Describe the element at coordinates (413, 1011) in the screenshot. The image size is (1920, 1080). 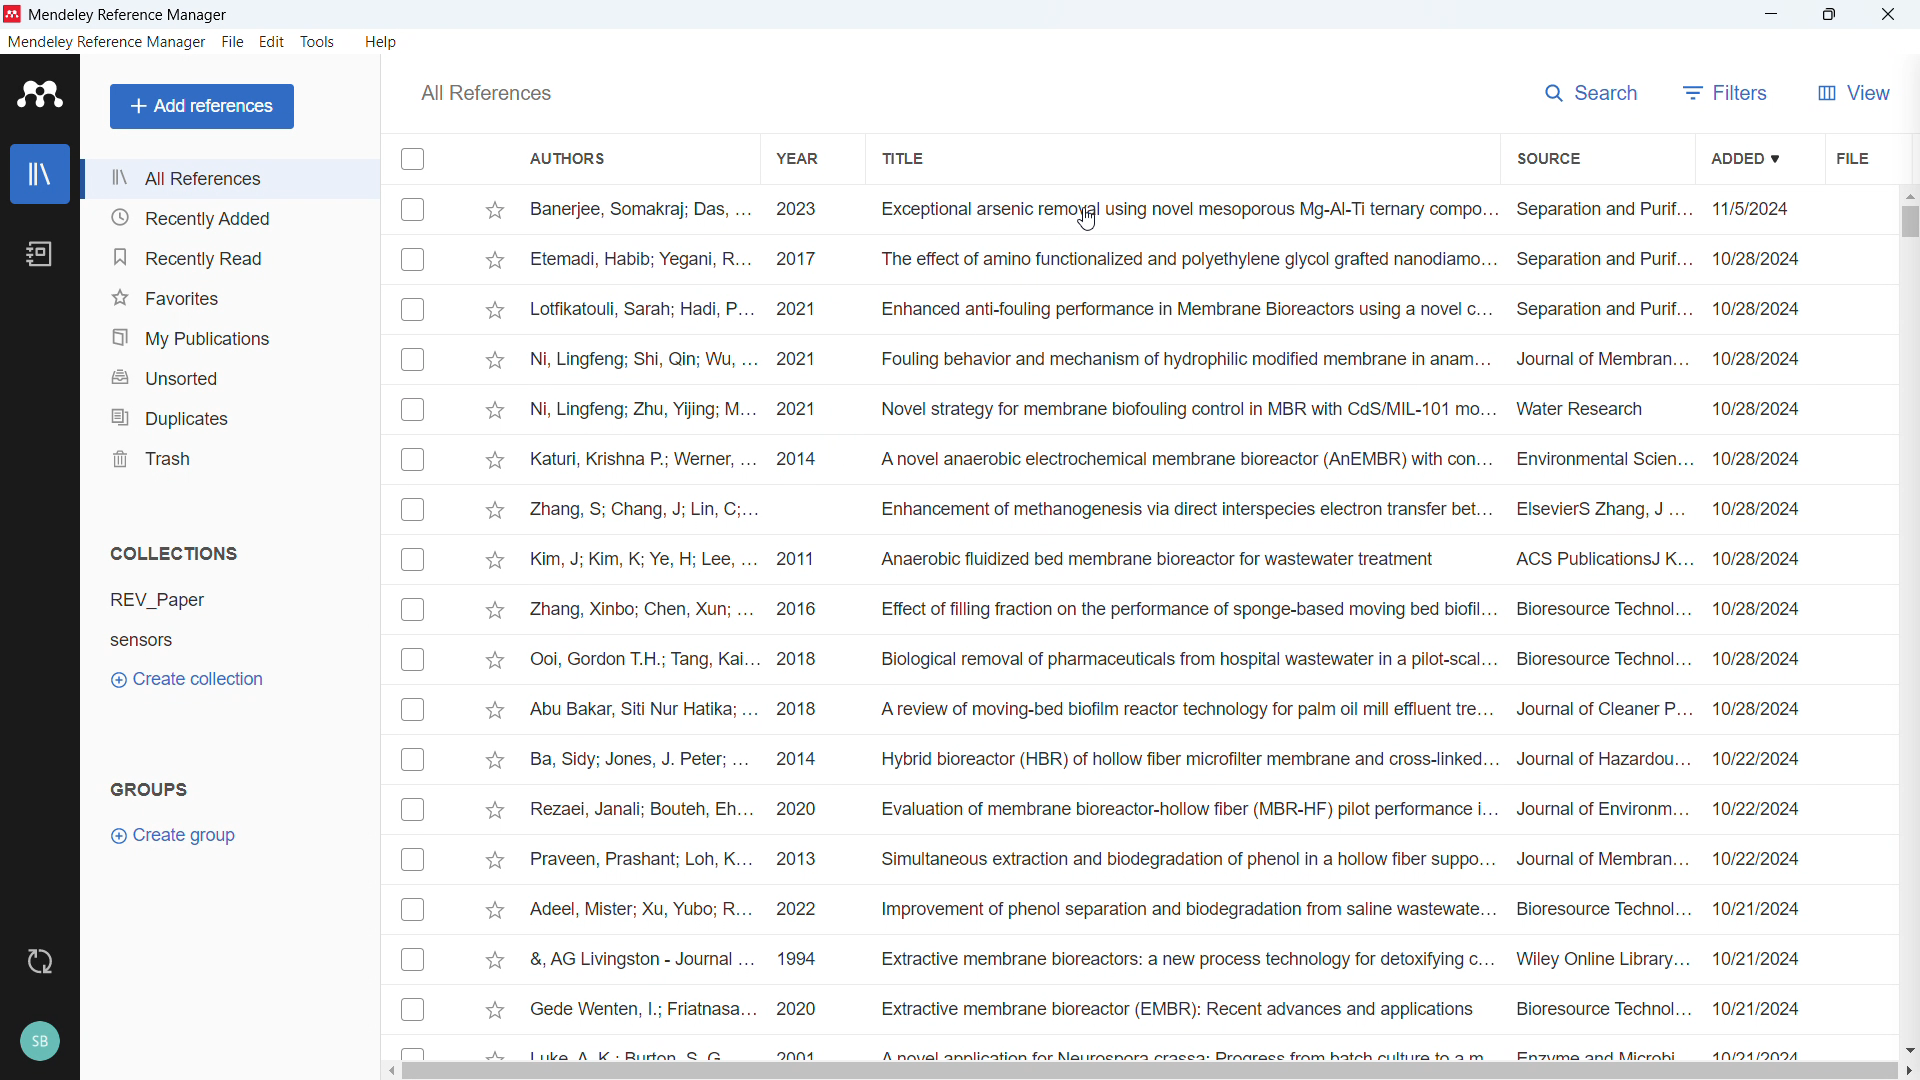
I see `click to select individual entry` at that location.